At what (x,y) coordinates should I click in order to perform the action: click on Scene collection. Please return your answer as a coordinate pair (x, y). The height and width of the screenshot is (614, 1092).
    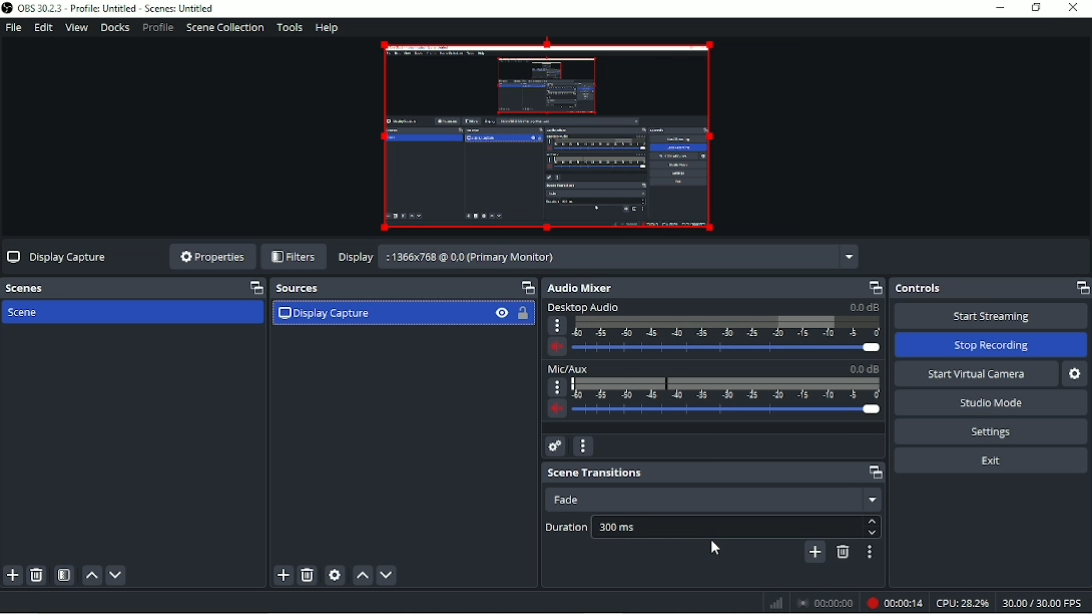
    Looking at the image, I should click on (223, 27).